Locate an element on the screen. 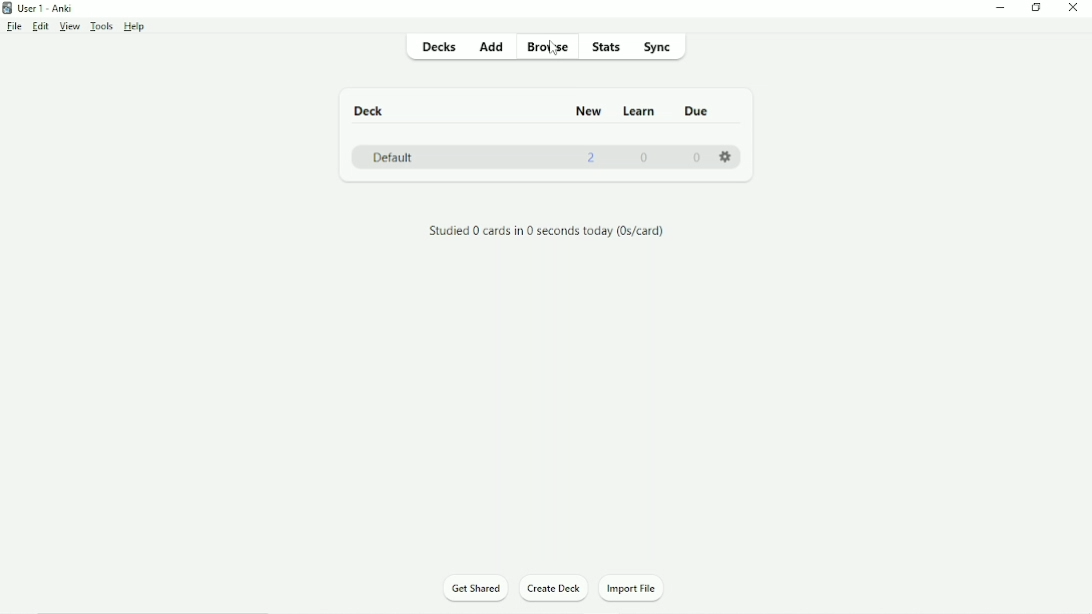 The height and width of the screenshot is (614, 1092). Learn is located at coordinates (641, 112).